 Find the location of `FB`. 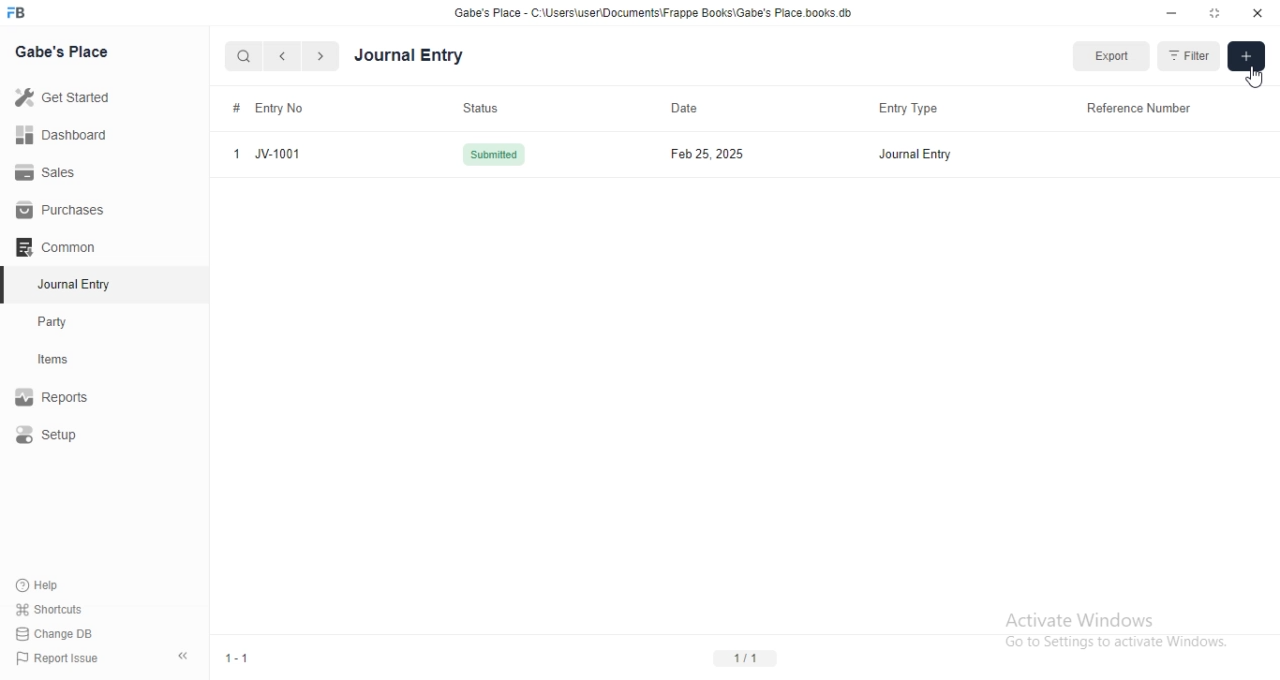

FB is located at coordinates (18, 13).